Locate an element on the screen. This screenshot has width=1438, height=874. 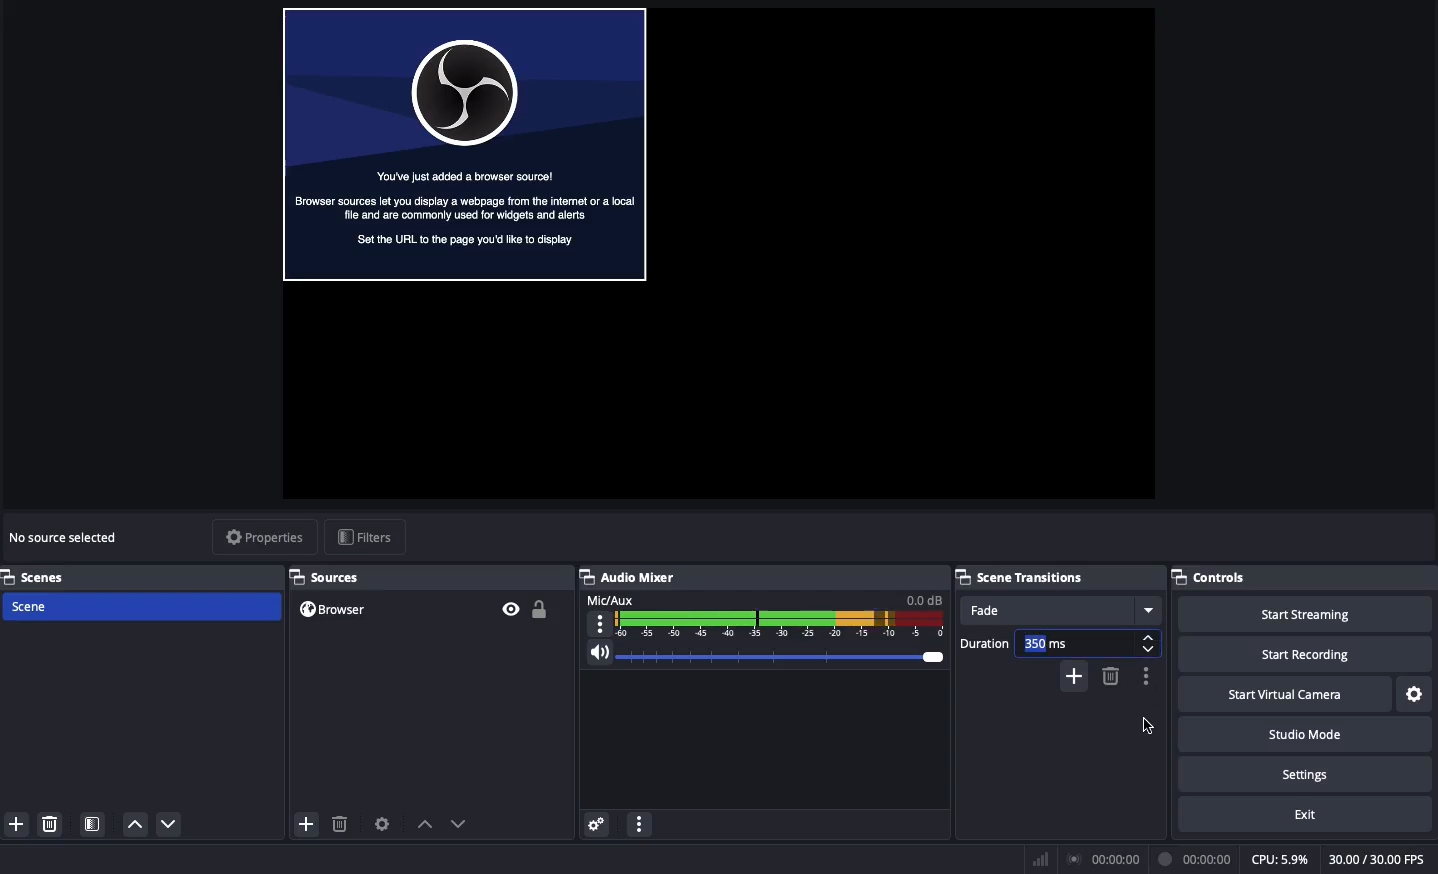
Start virtual camera is located at coordinates (1282, 696).